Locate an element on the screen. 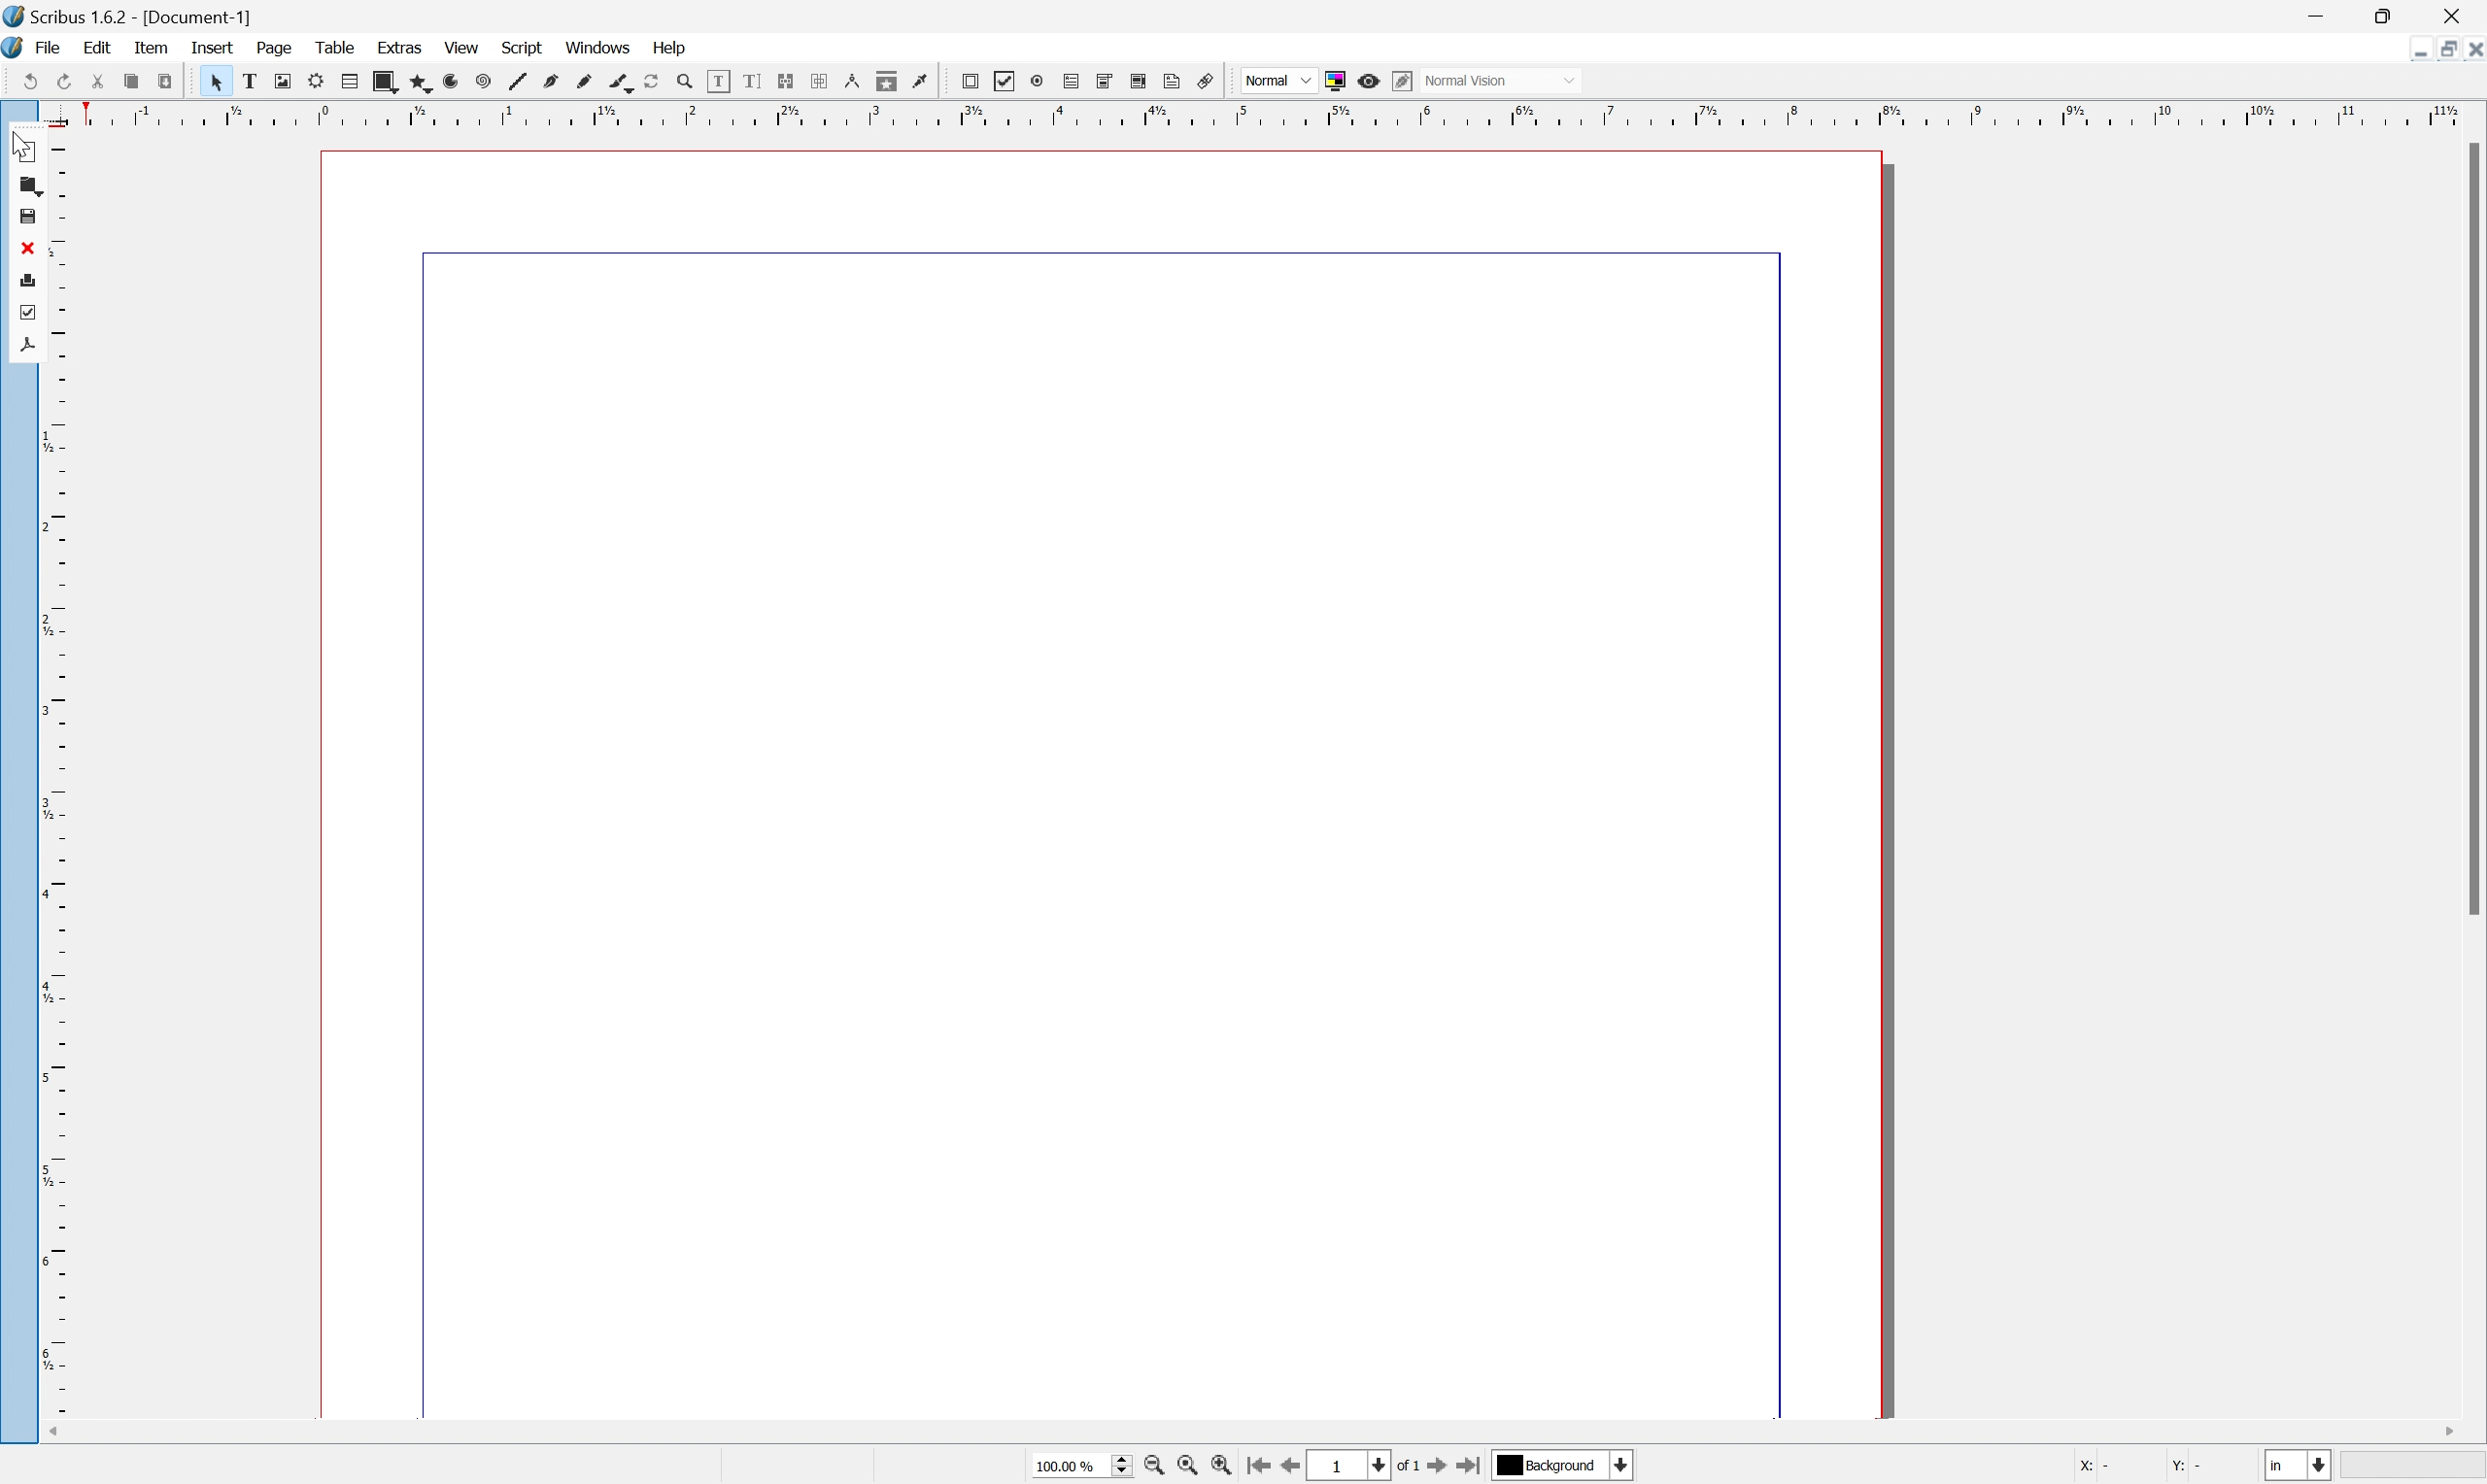 This screenshot has width=2487, height=1484. copy is located at coordinates (385, 81).